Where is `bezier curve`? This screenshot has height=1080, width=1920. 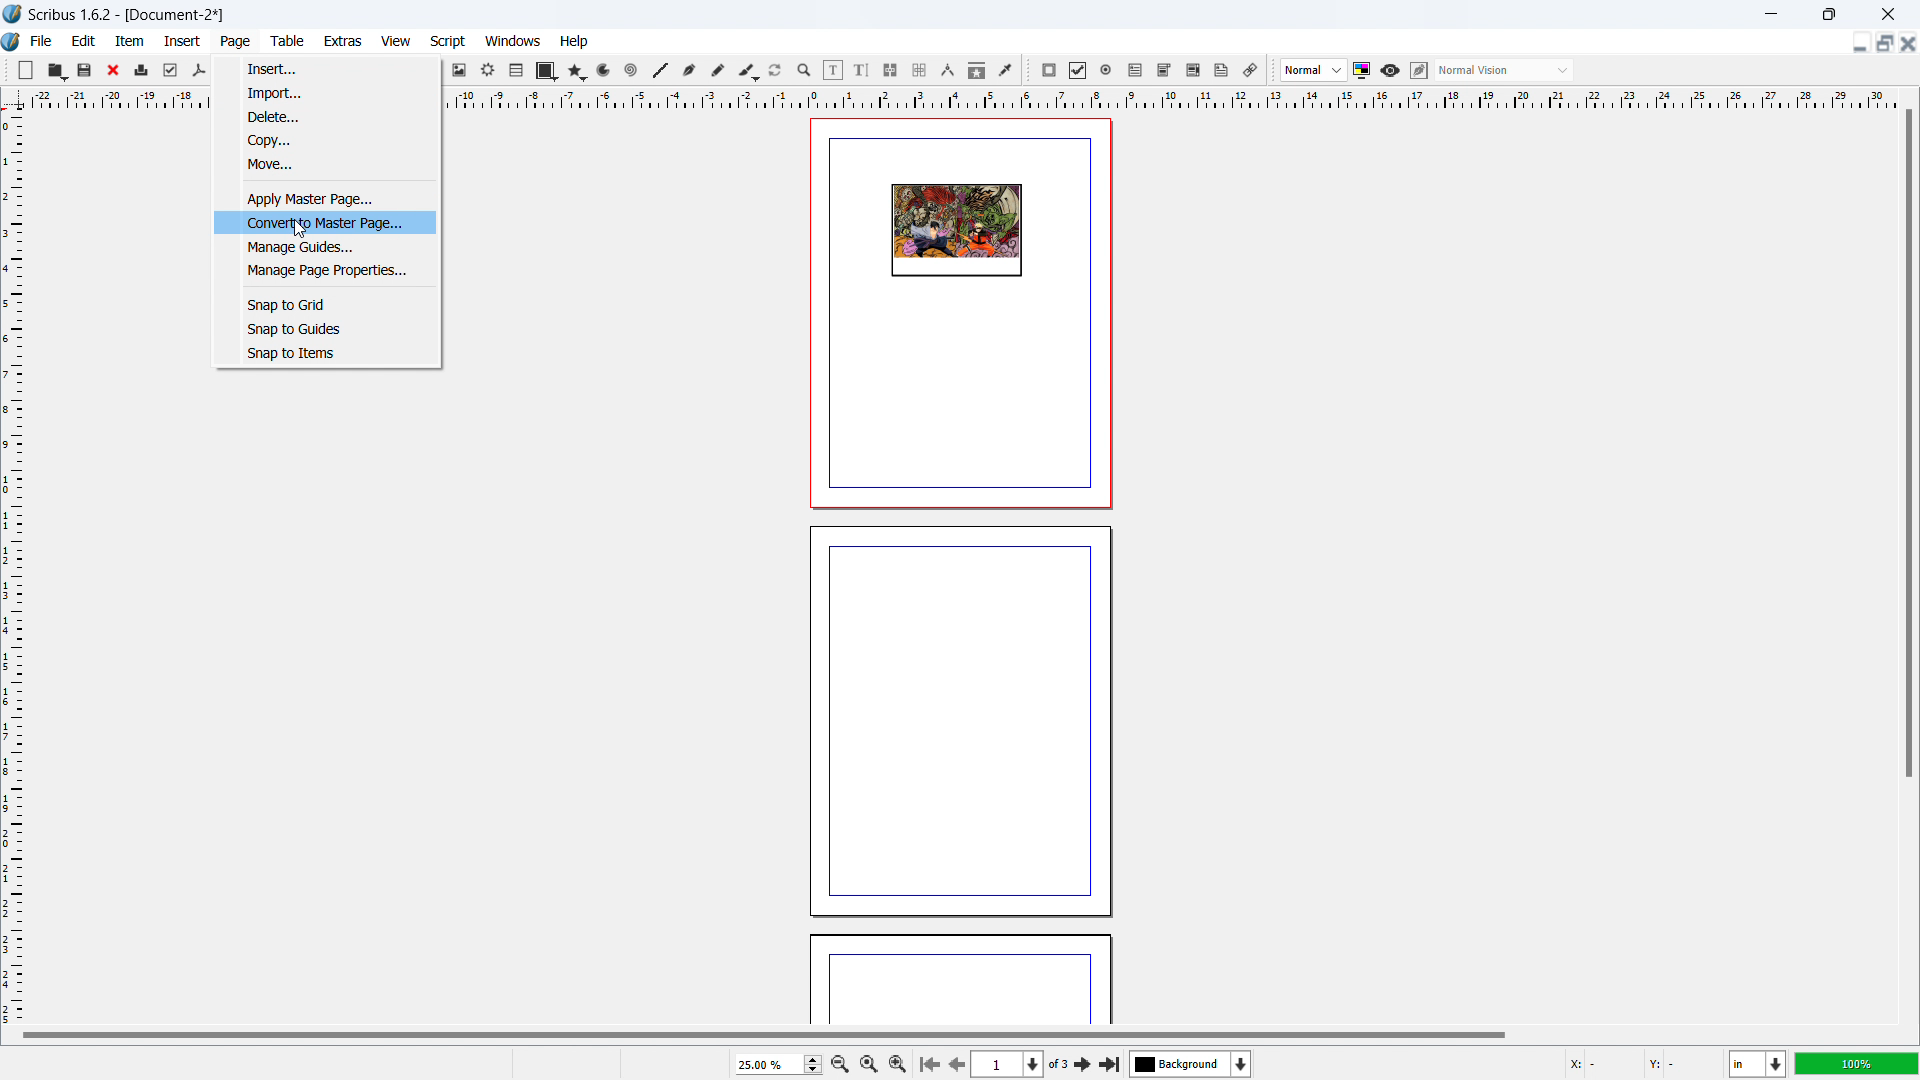 bezier curve is located at coordinates (689, 71).